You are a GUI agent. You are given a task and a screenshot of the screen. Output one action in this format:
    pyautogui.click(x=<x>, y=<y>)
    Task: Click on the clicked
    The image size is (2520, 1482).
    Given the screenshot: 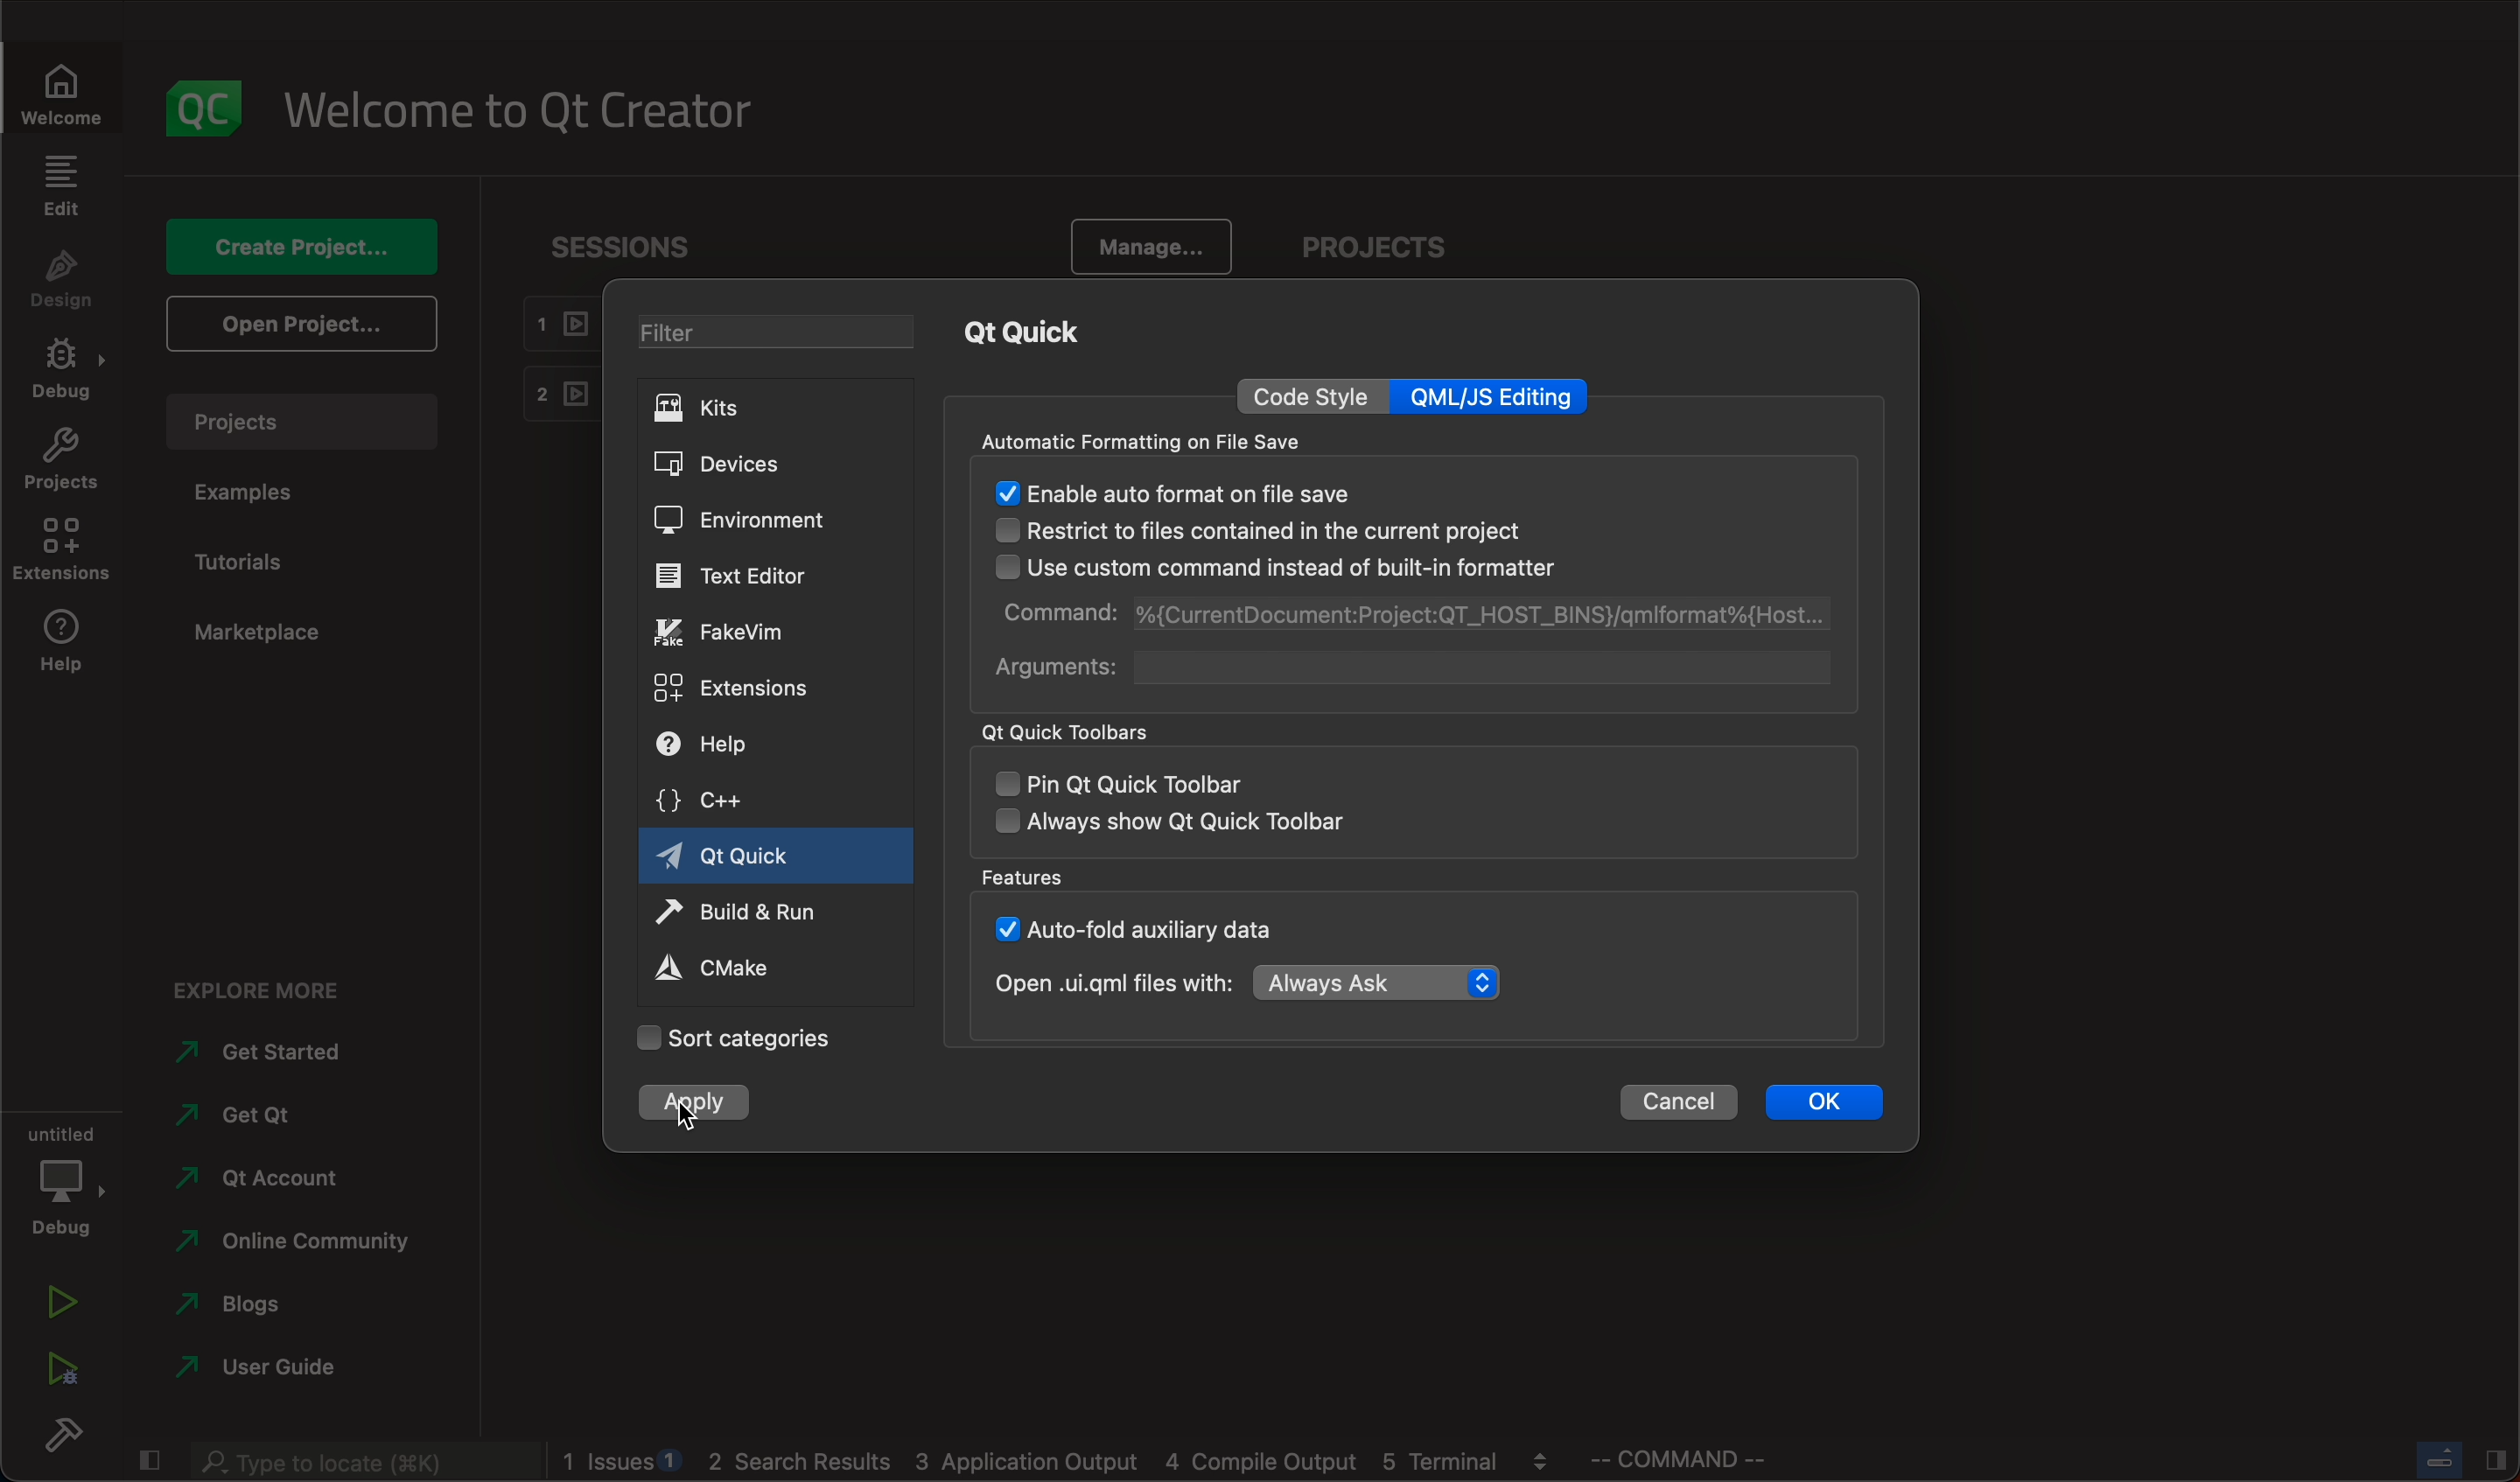 What is the action you would take?
    pyautogui.click(x=700, y=1104)
    